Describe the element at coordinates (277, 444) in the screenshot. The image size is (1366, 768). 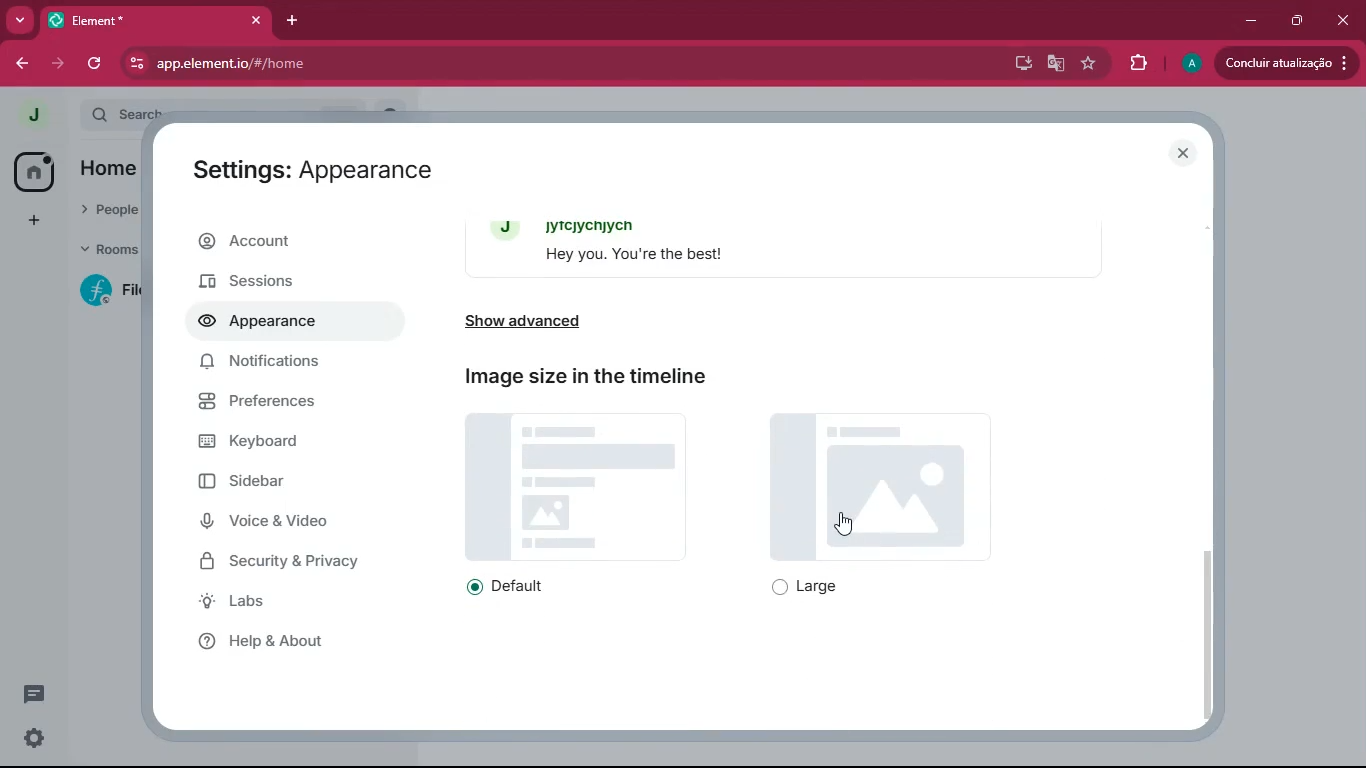
I see `keyboard` at that location.